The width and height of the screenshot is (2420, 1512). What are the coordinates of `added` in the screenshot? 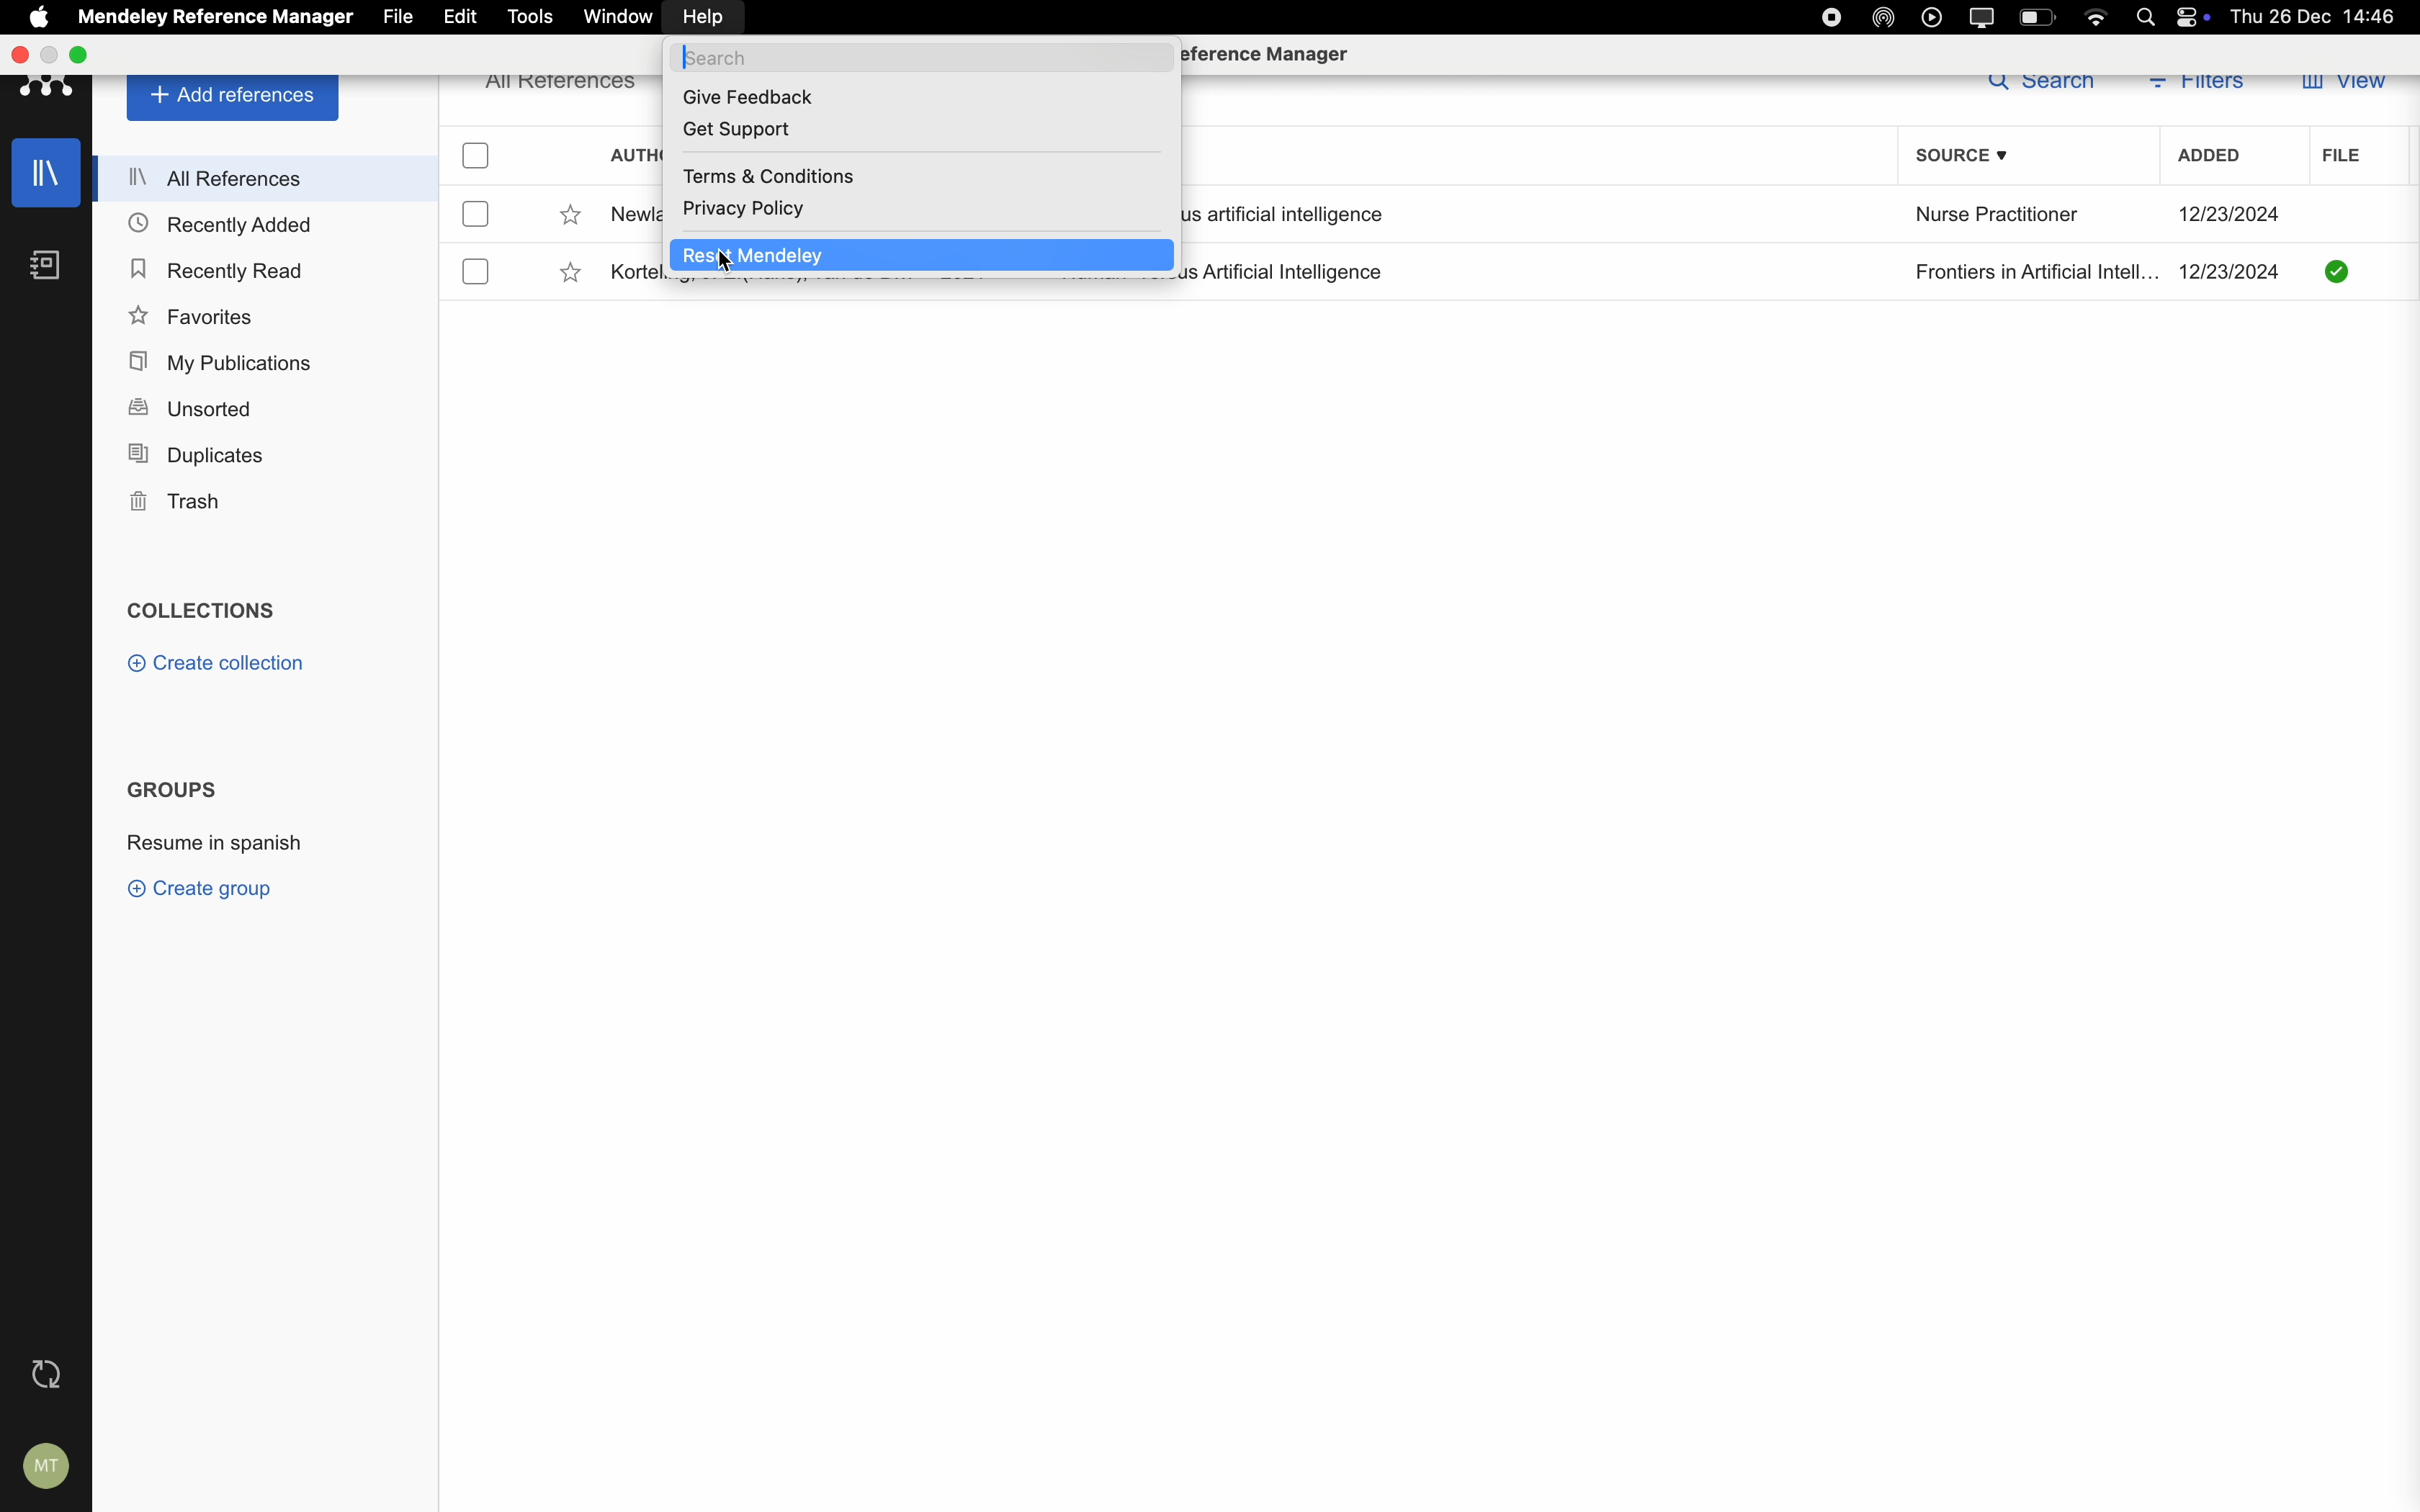 It's located at (2211, 156).